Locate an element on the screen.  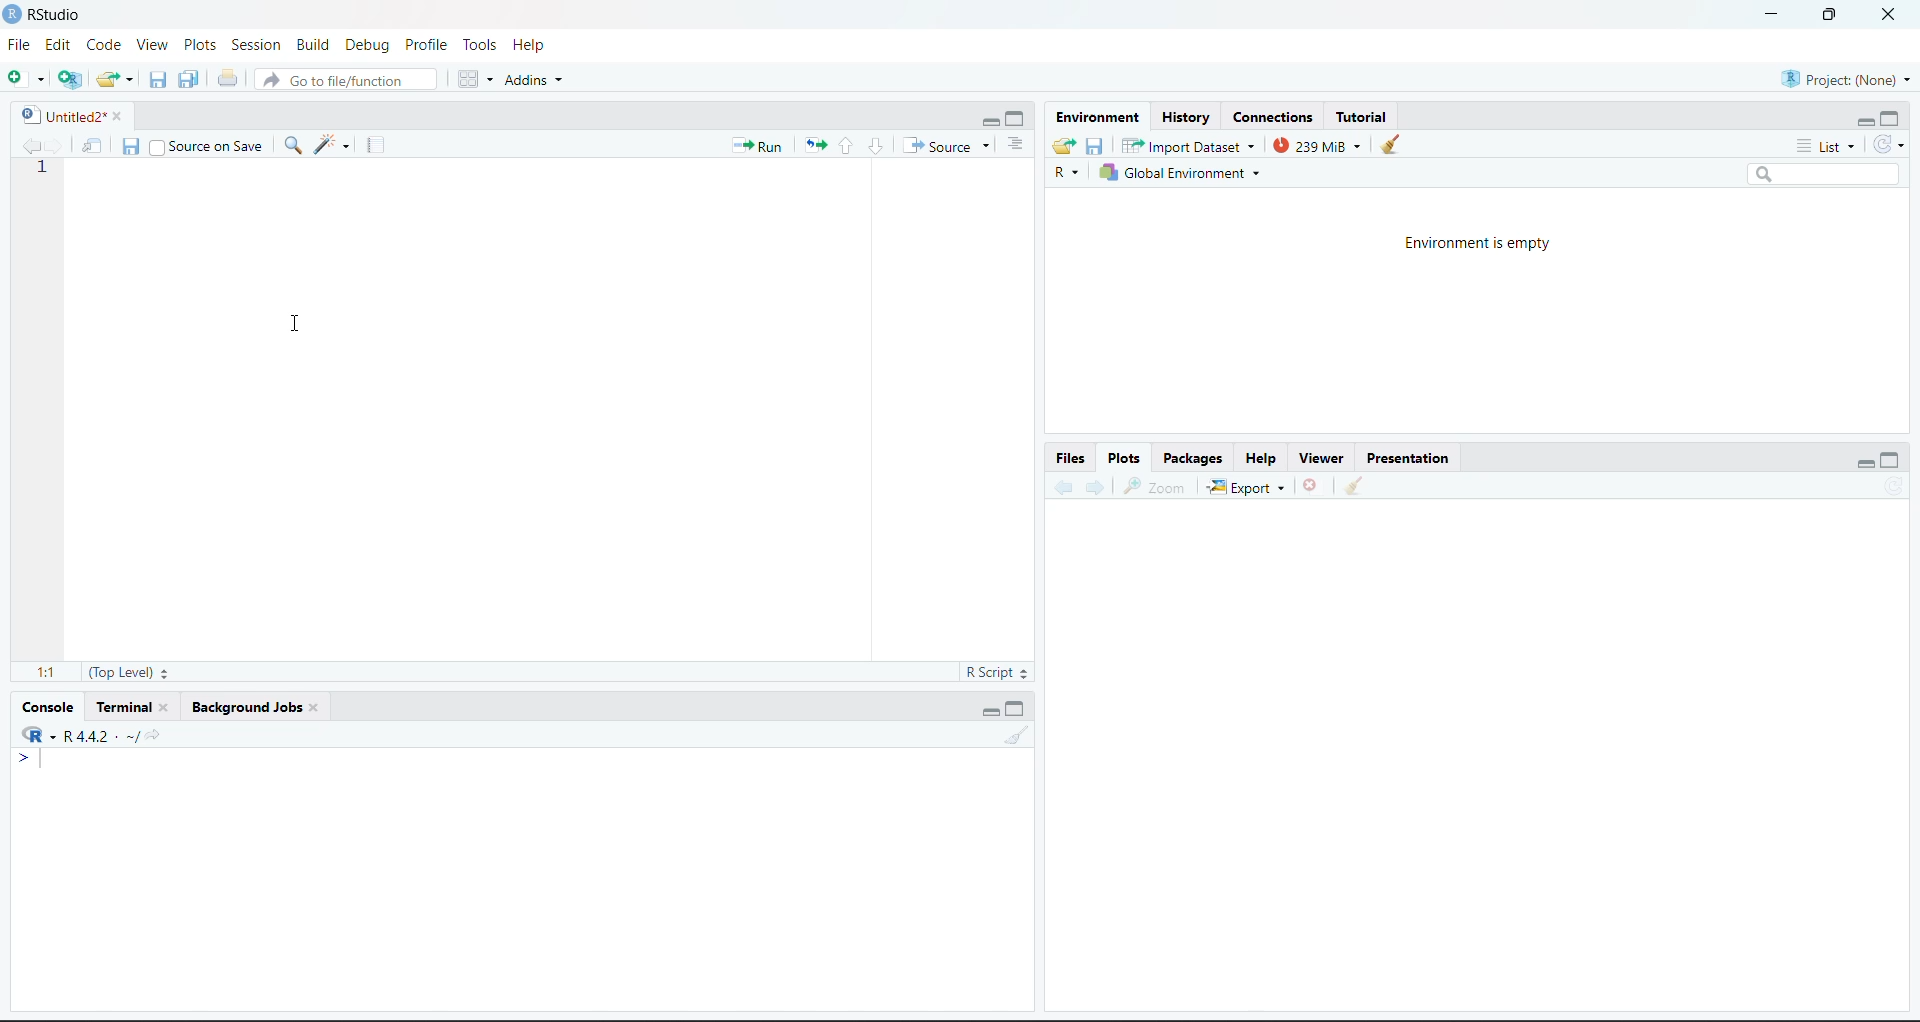
Search bar is located at coordinates (1834, 177).